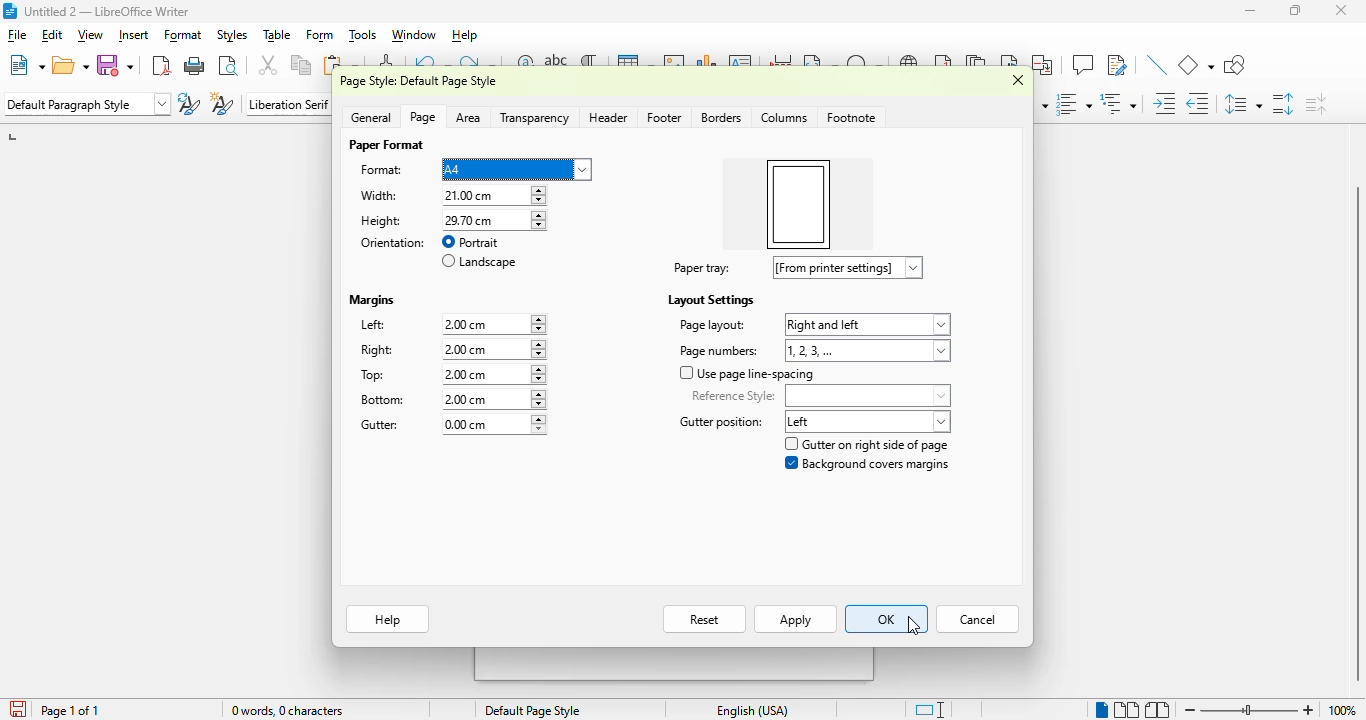 This screenshot has width=1366, height=720. Describe the element at coordinates (1354, 435) in the screenshot. I see `vertical scroll bar` at that location.